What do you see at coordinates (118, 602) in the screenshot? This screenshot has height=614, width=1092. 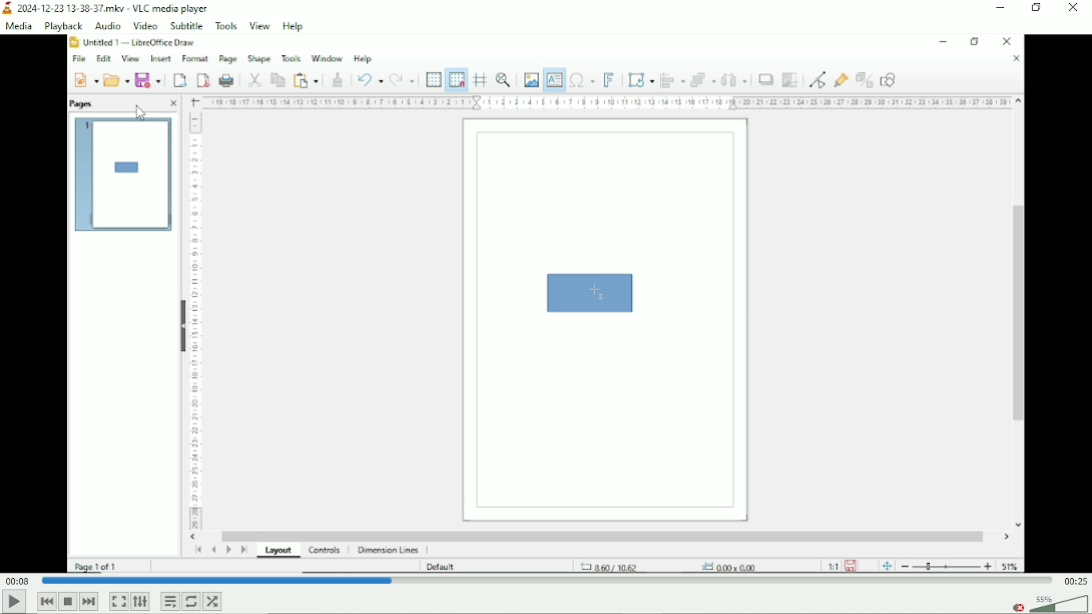 I see `Toggle video in fullscreen` at bounding box center [118, 602].